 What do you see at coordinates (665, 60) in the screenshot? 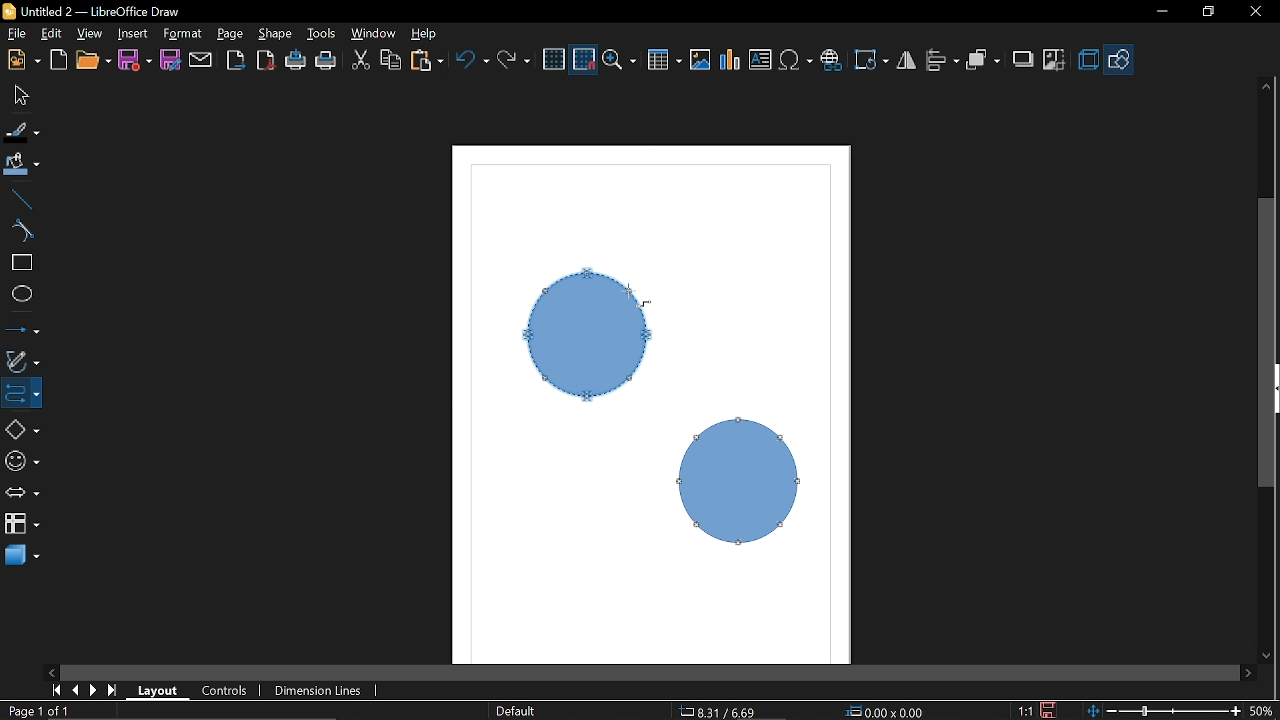
I see `Insert table` at bounding box center [665, 60].